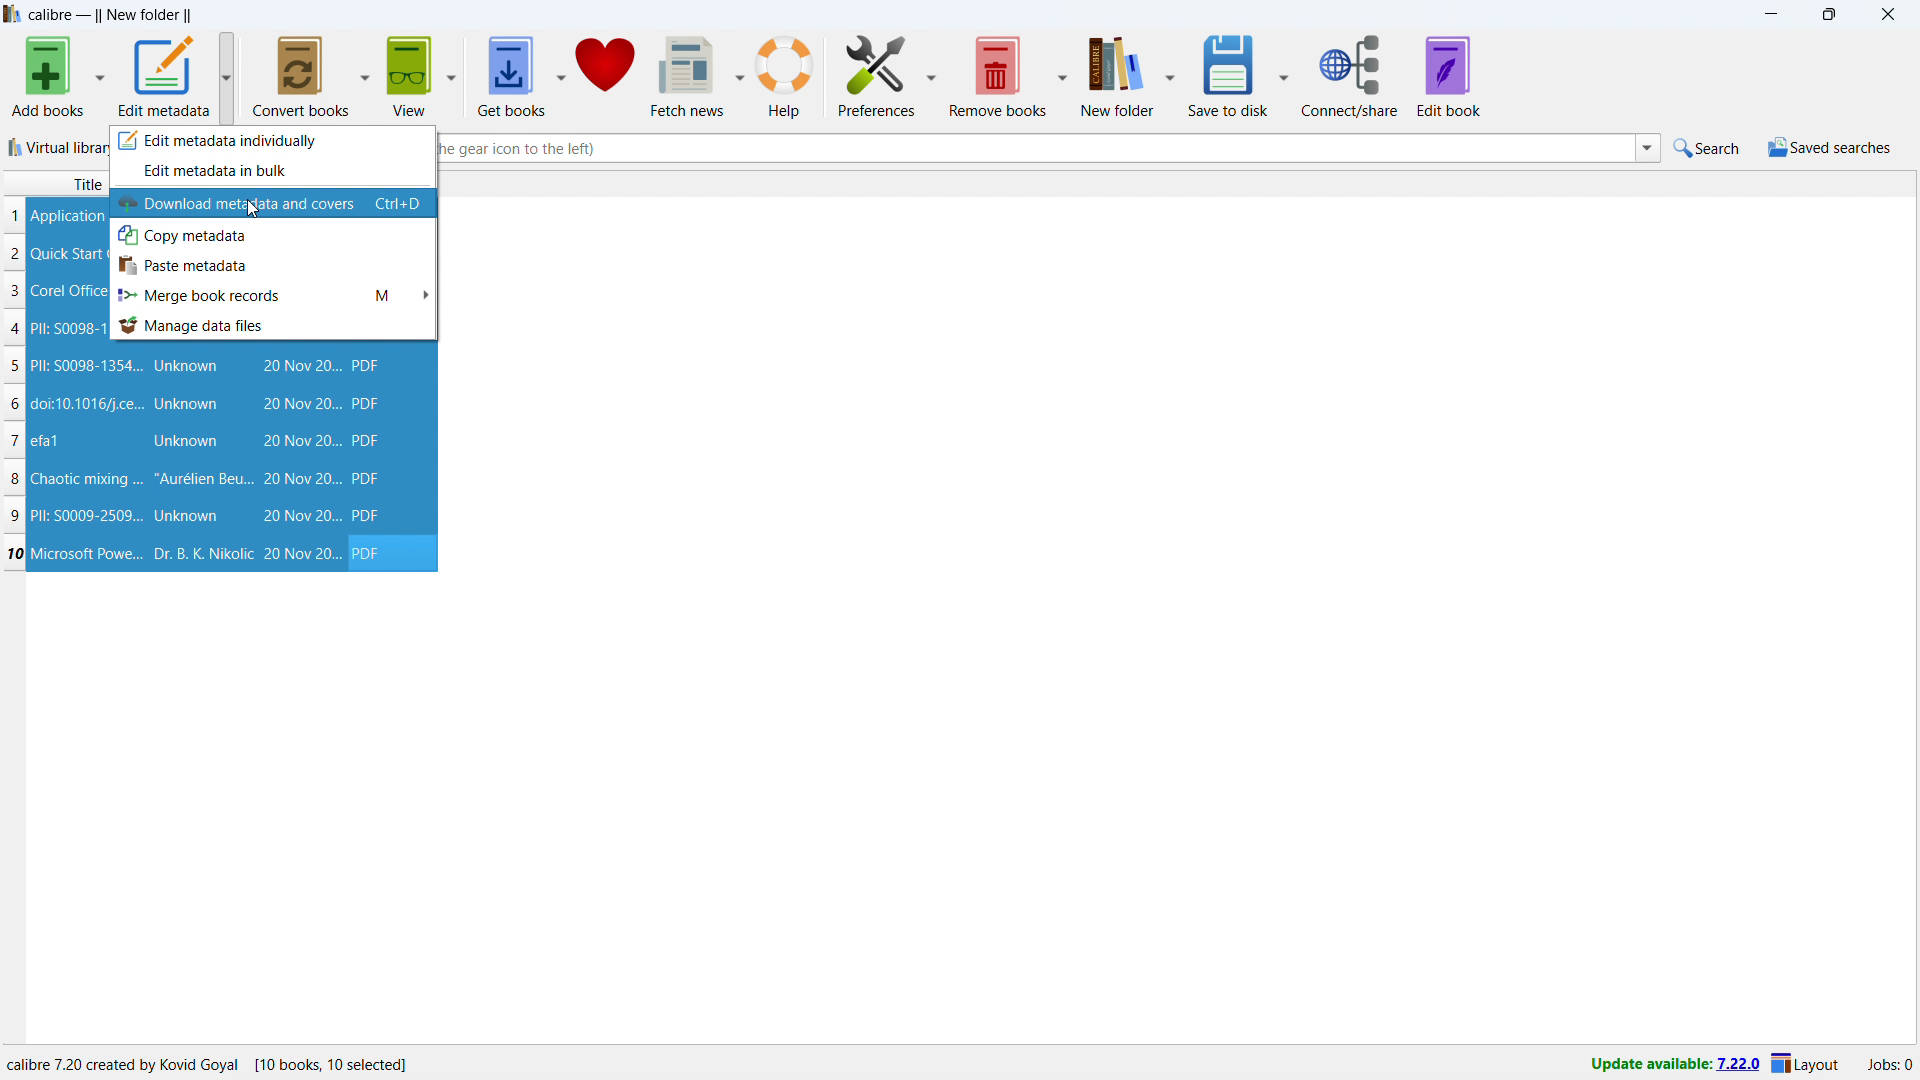 Image resolution: width=1920 pixels, height=1080 pixels. Describe the element at coordinates (300, 441) in the screenshot. I see `20 Nov 20...` at that location.